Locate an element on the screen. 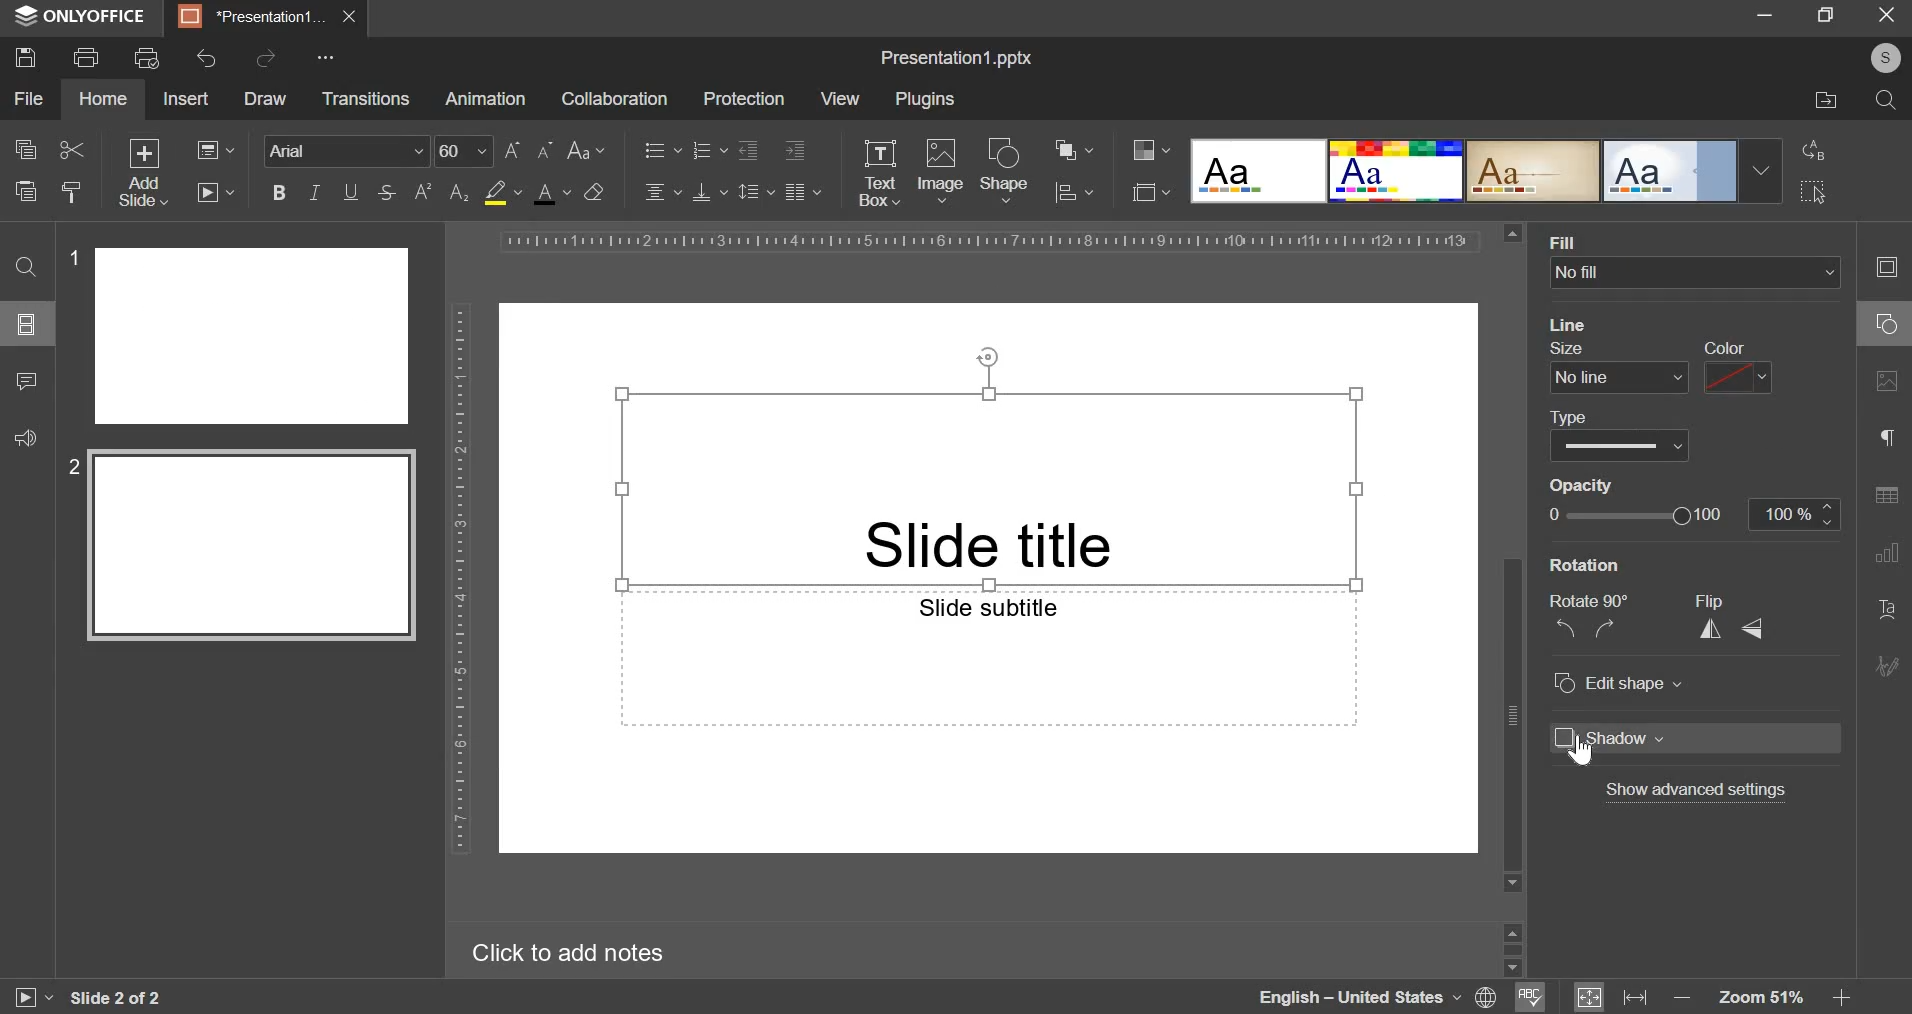  insert is located at coordinates (185, 97).